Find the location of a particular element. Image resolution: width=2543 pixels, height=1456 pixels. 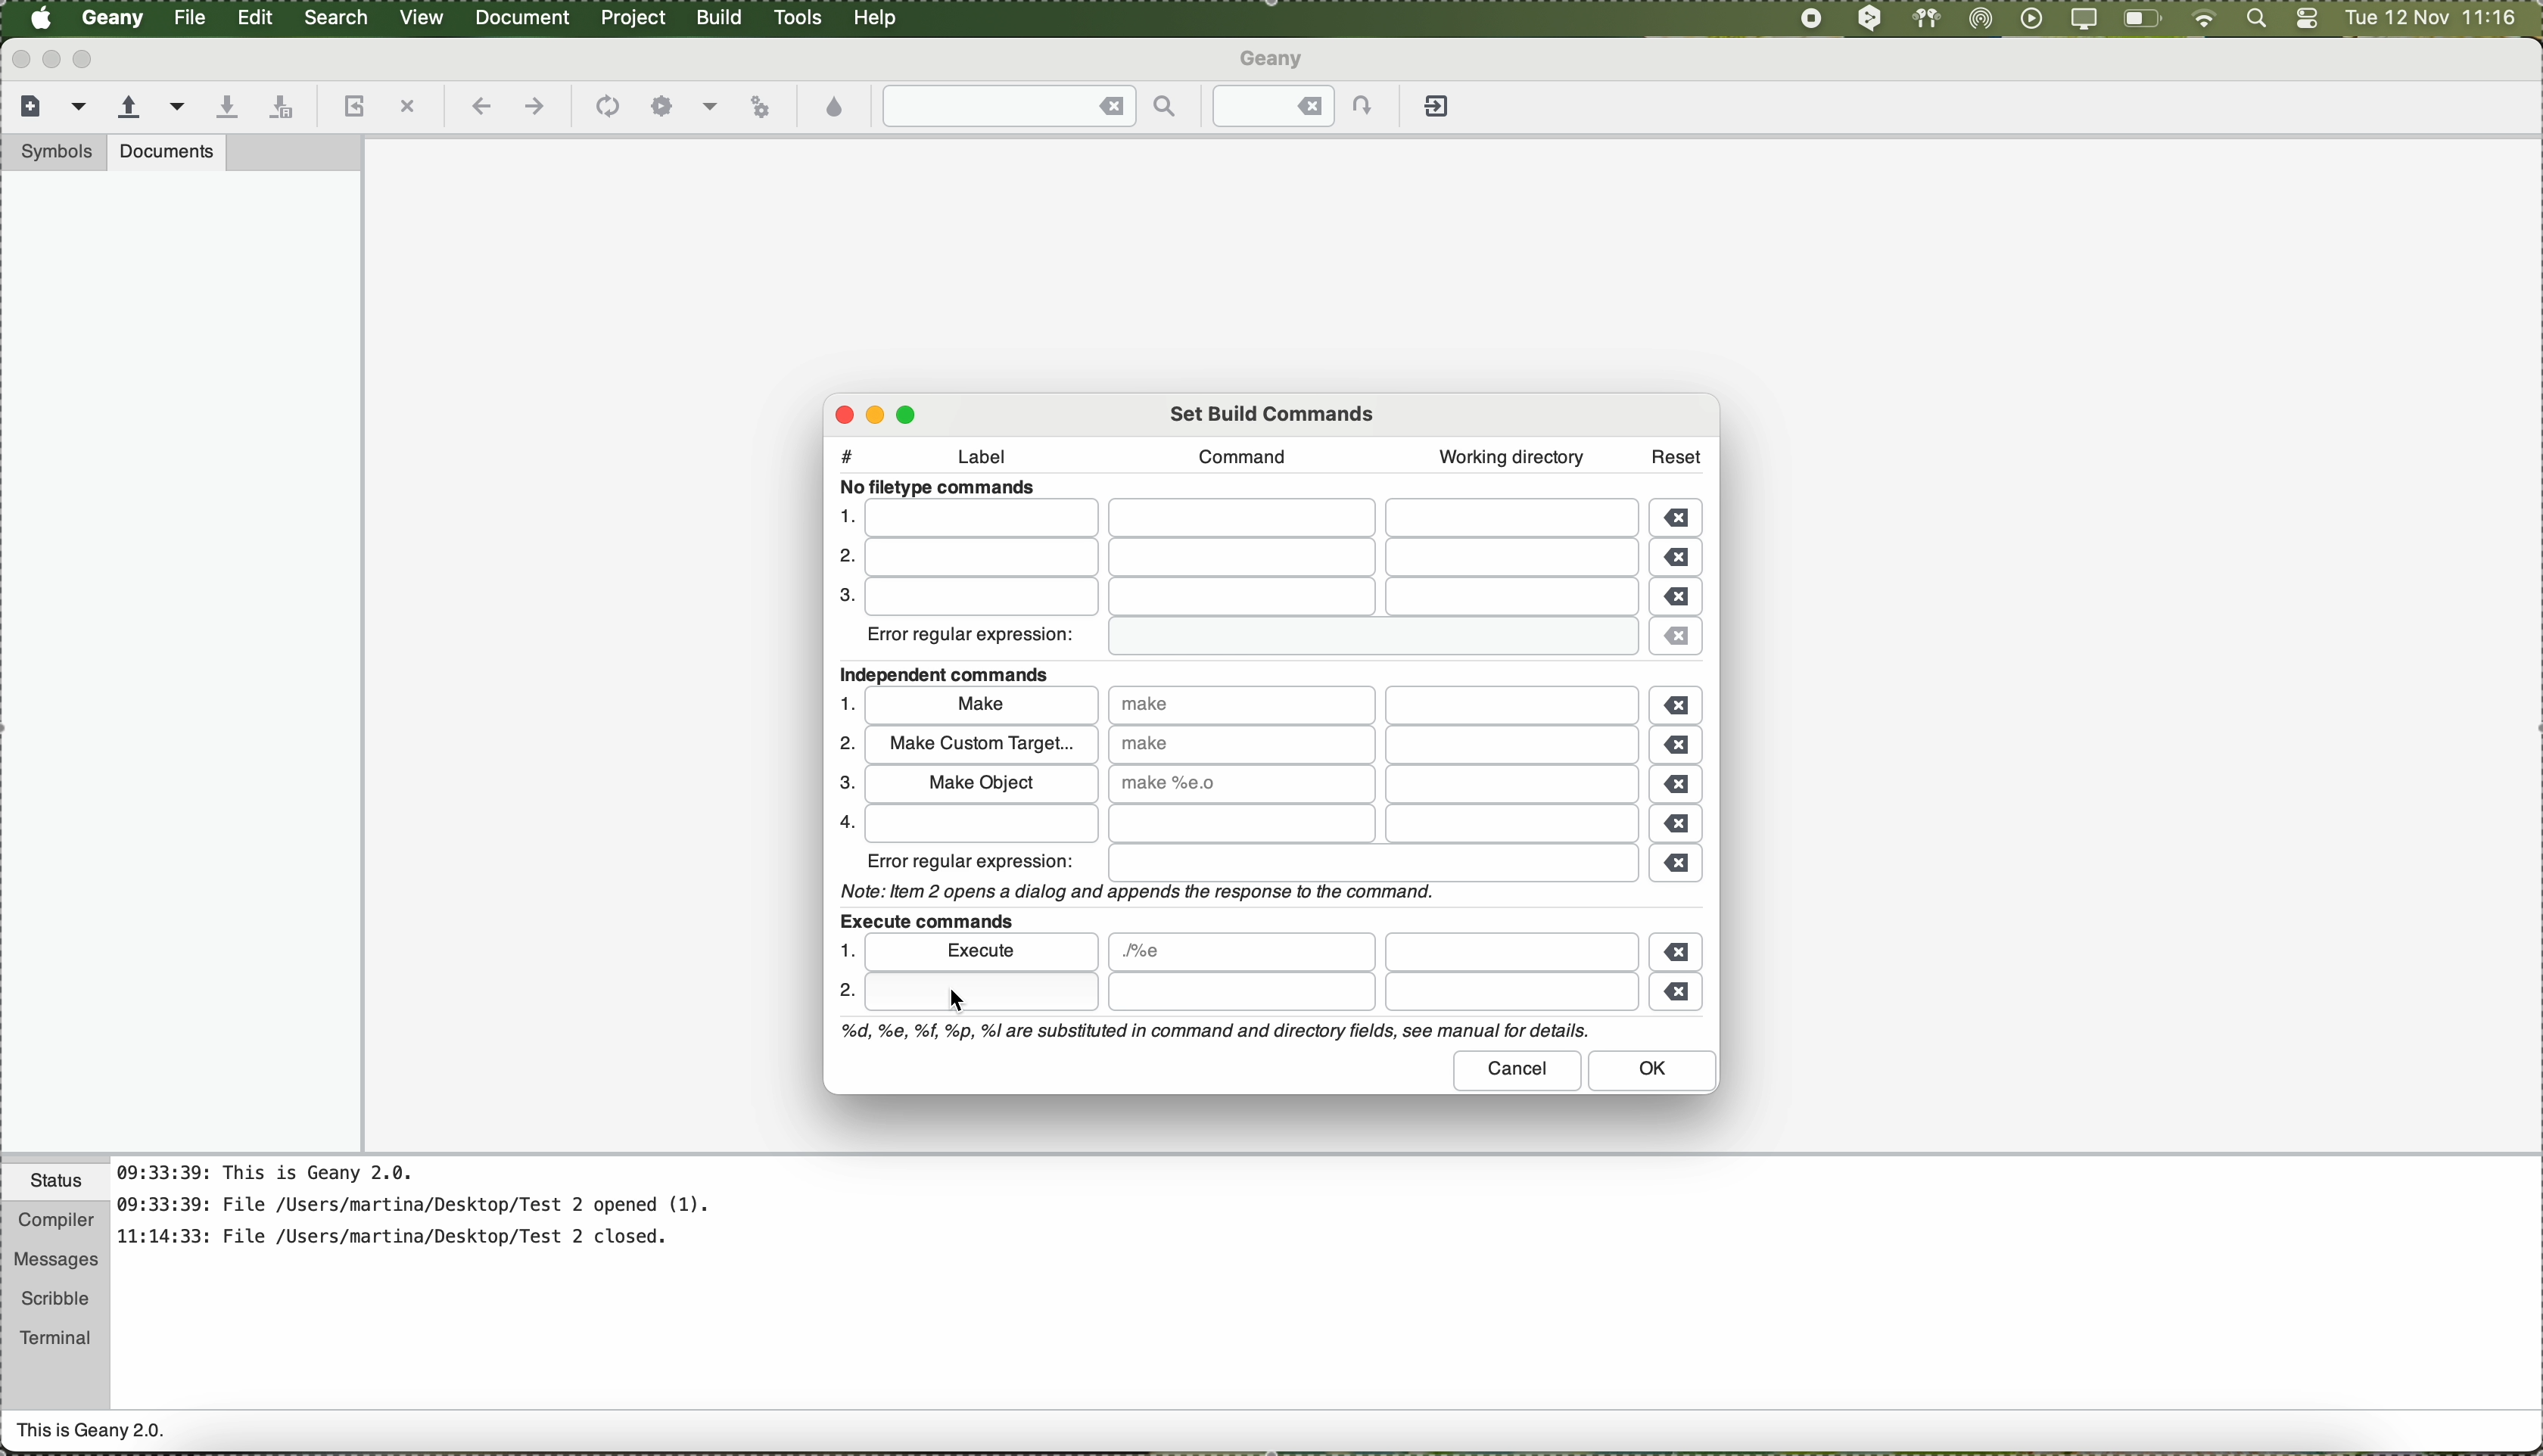

file is located at coordinates (1513, 746).